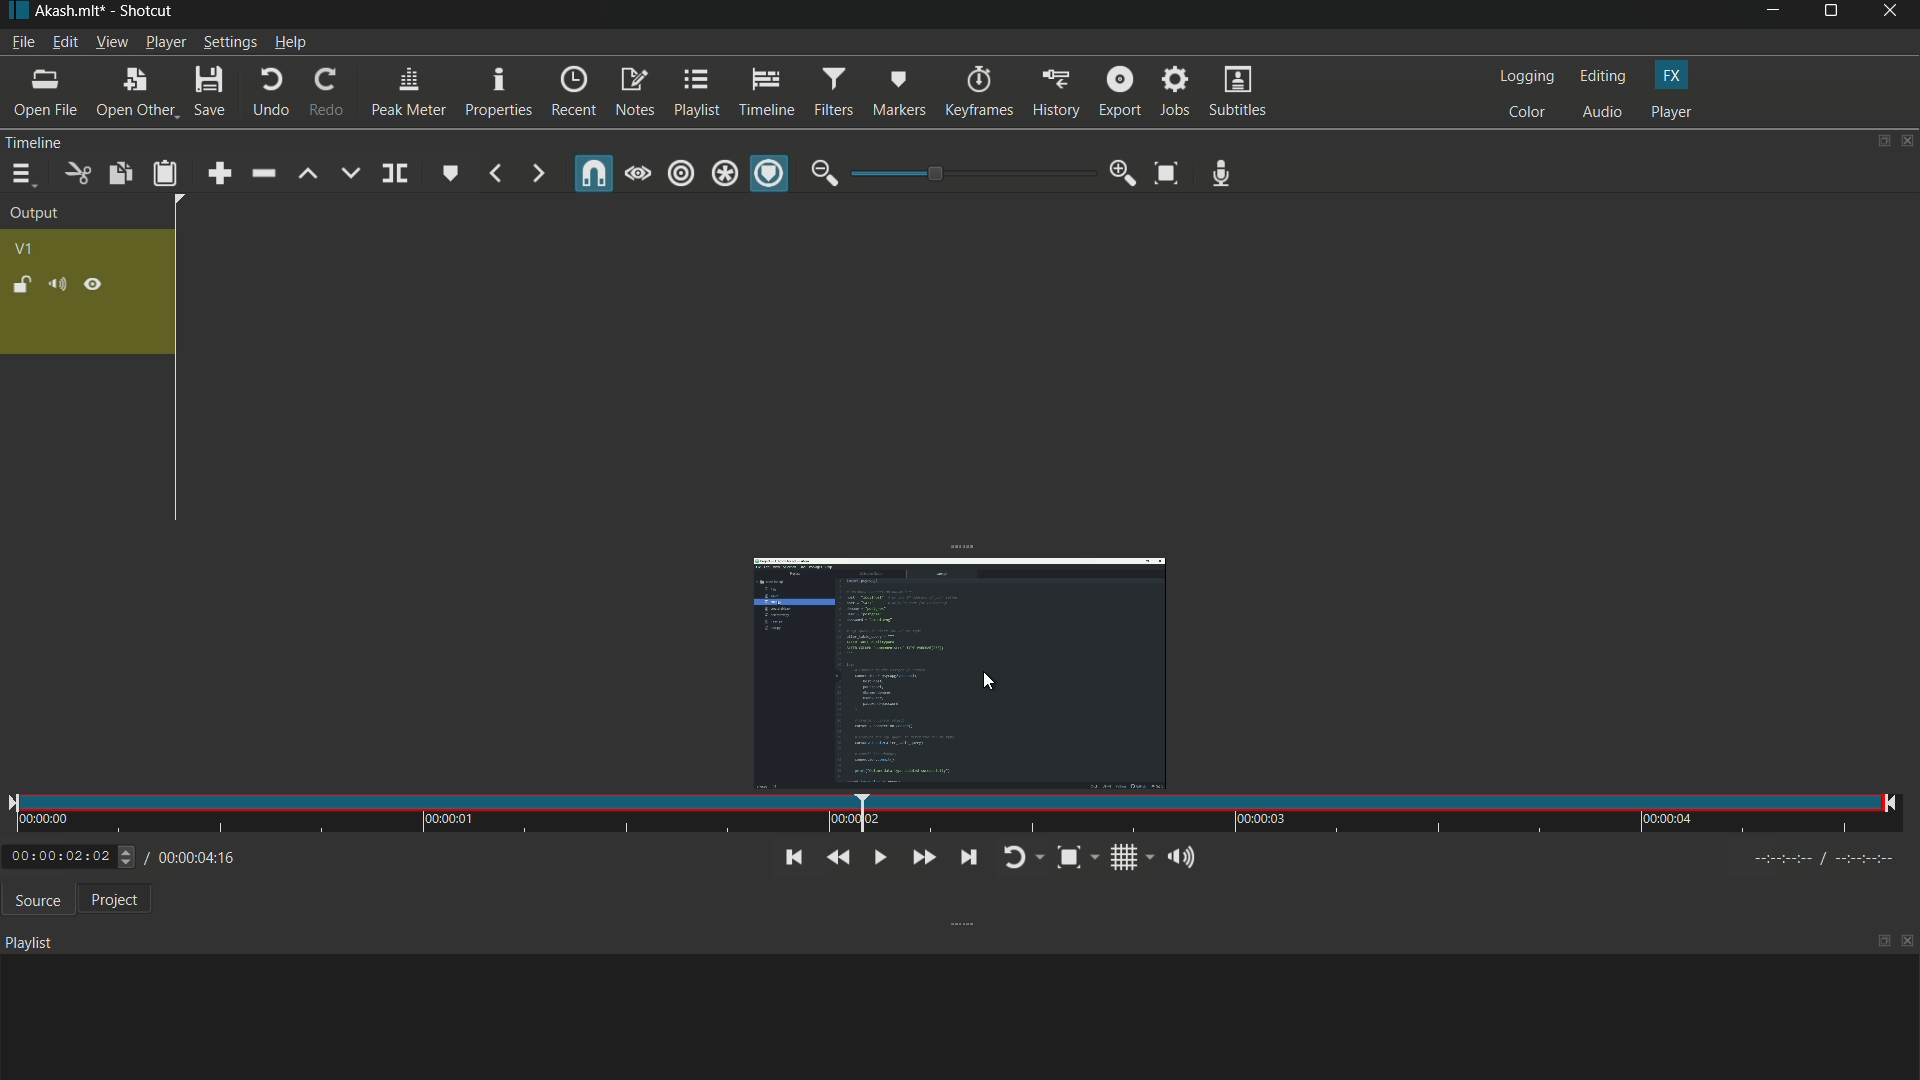  Describe the element at coordinates (1894, 15) in the screenshot. I see `close app` at that location.